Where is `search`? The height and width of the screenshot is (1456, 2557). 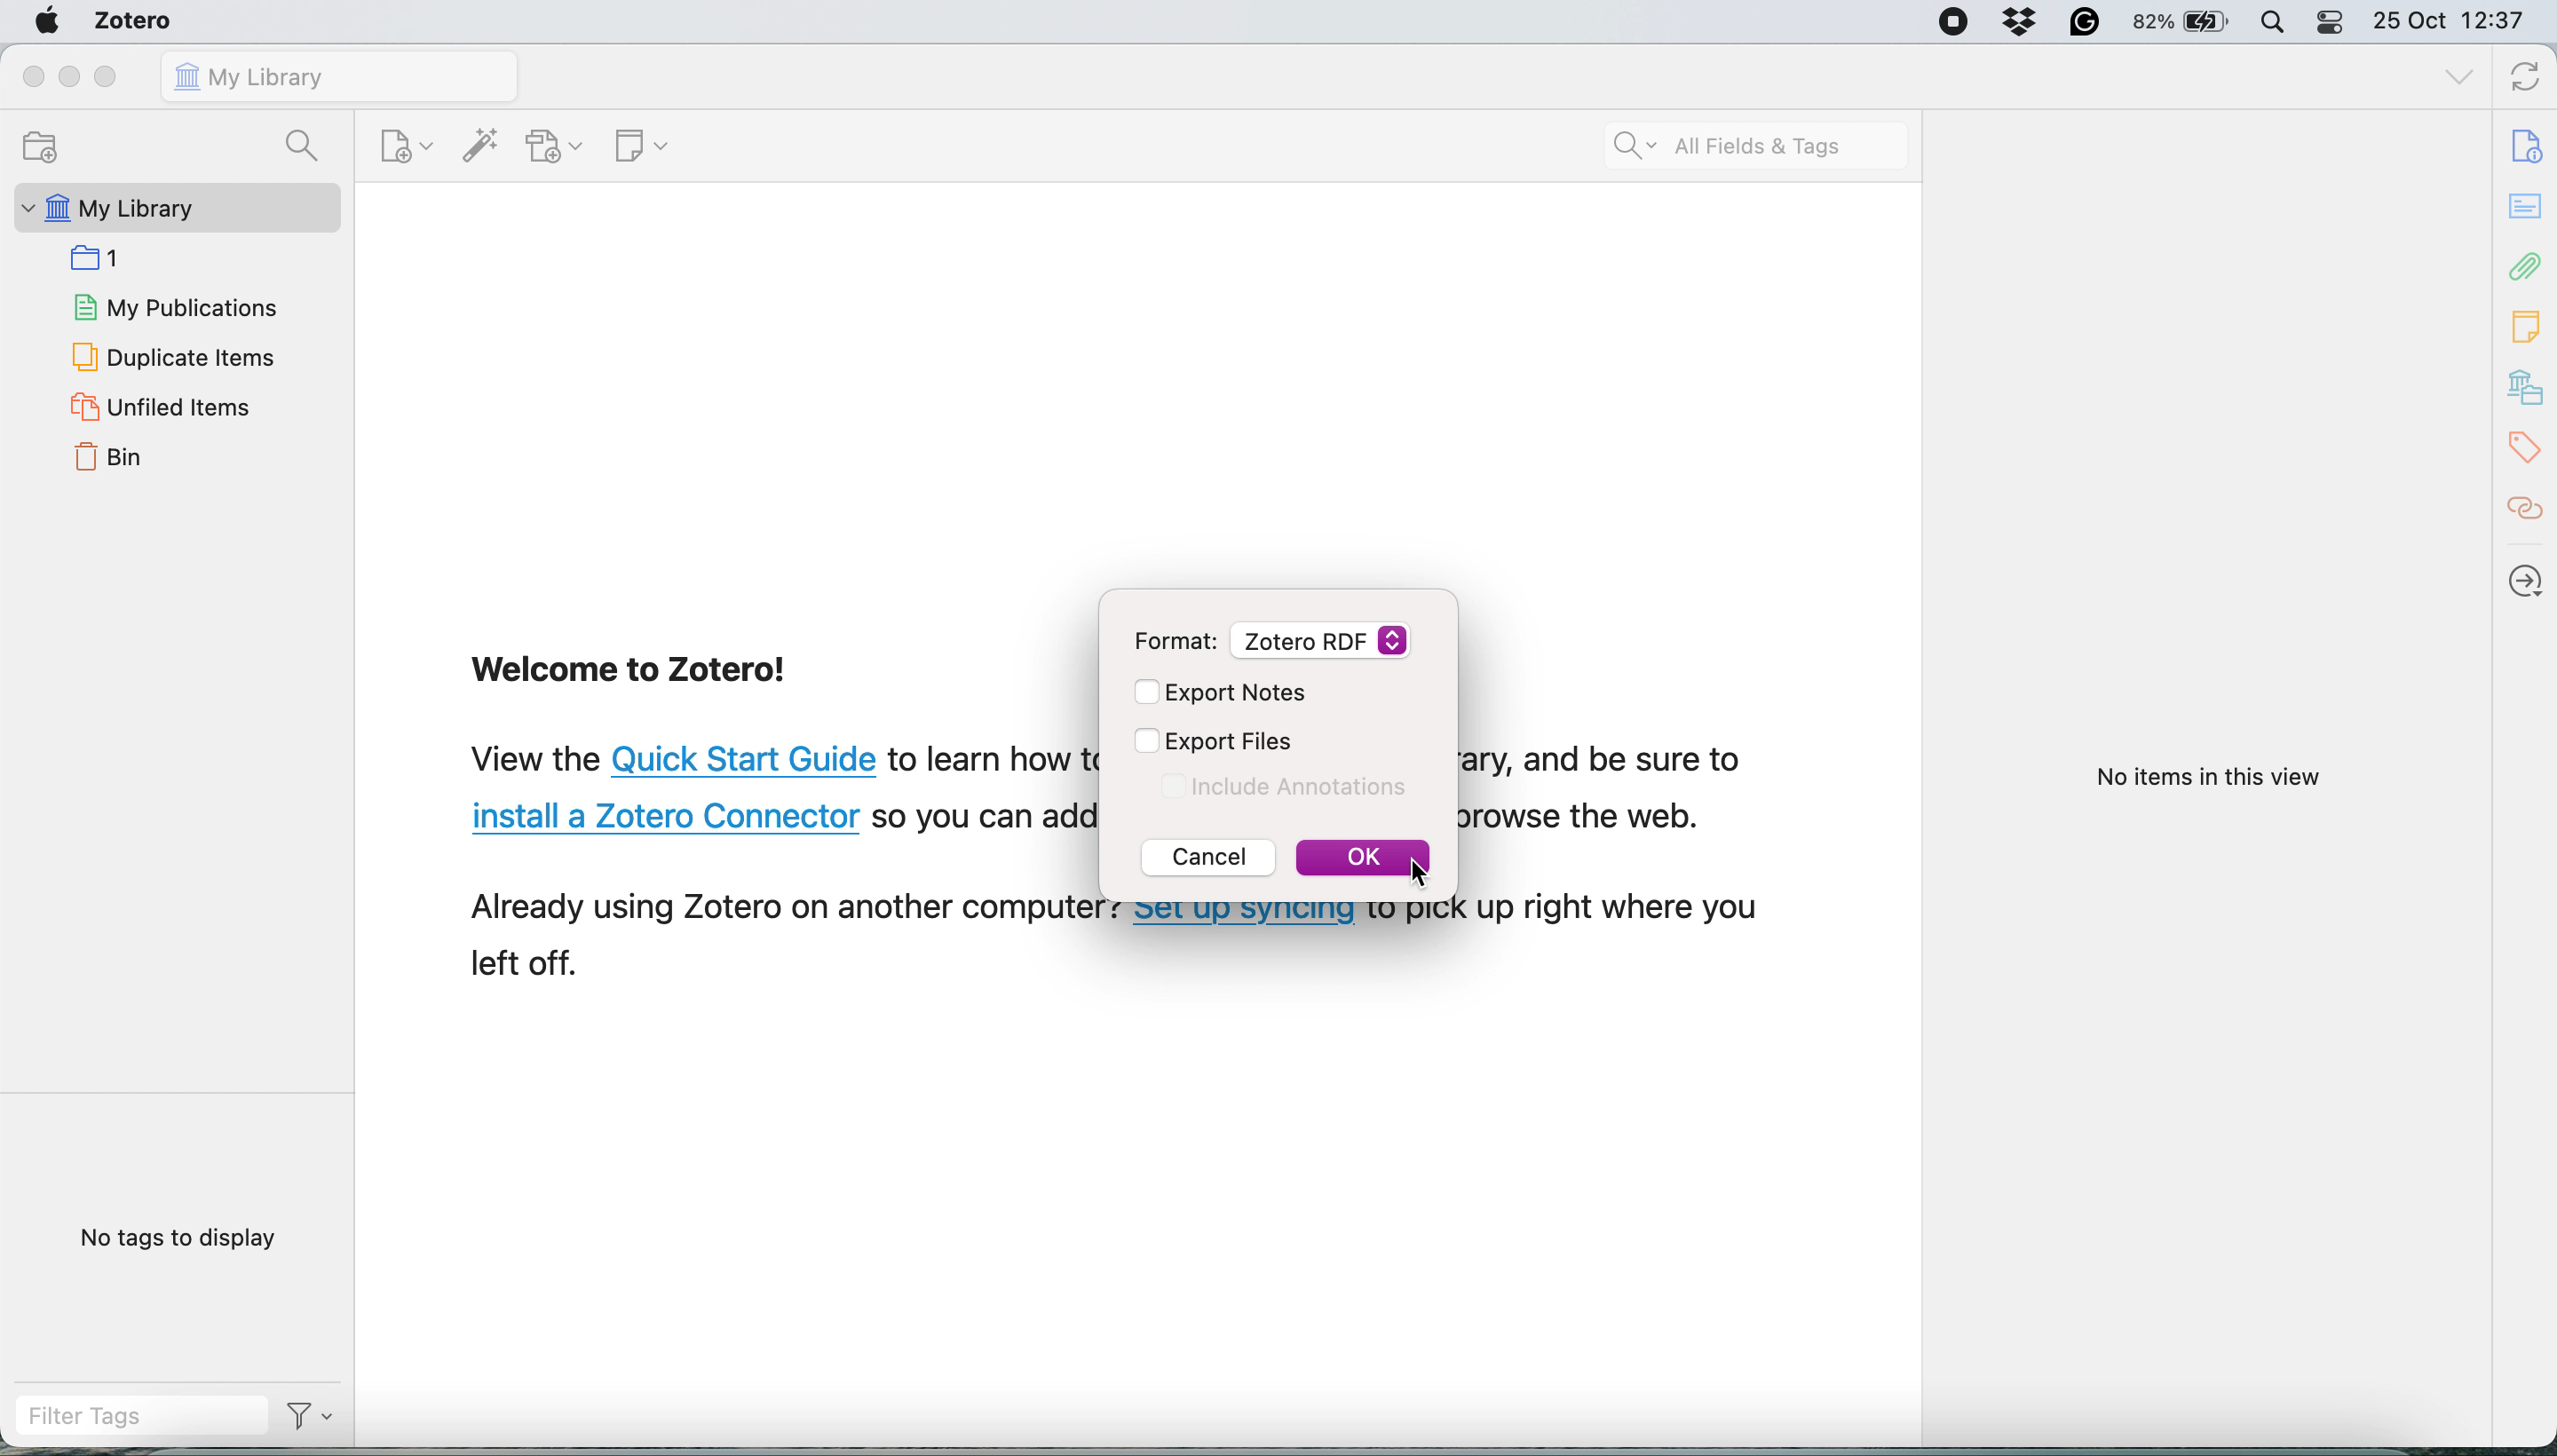
search is located at coordinates (301, 144).